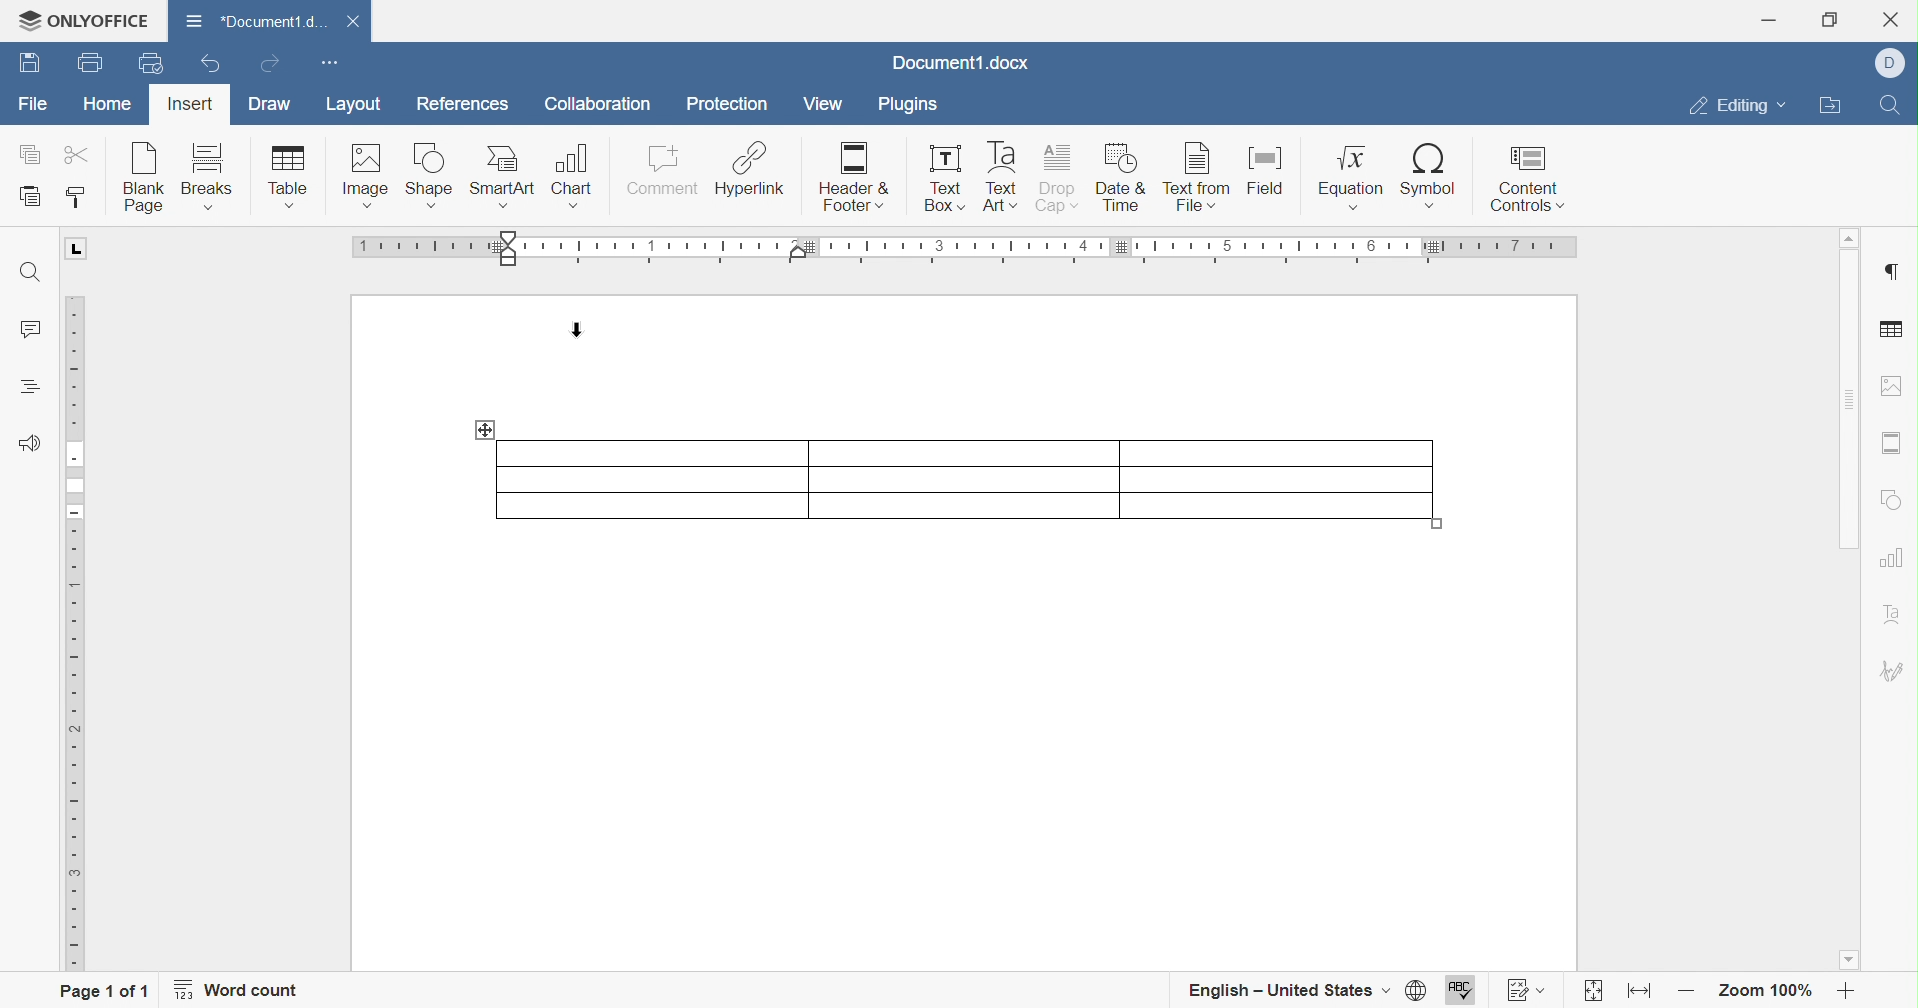 This screenshot has height=1008, width=1918. I want to click on Insert blank page, so click(149, 178).